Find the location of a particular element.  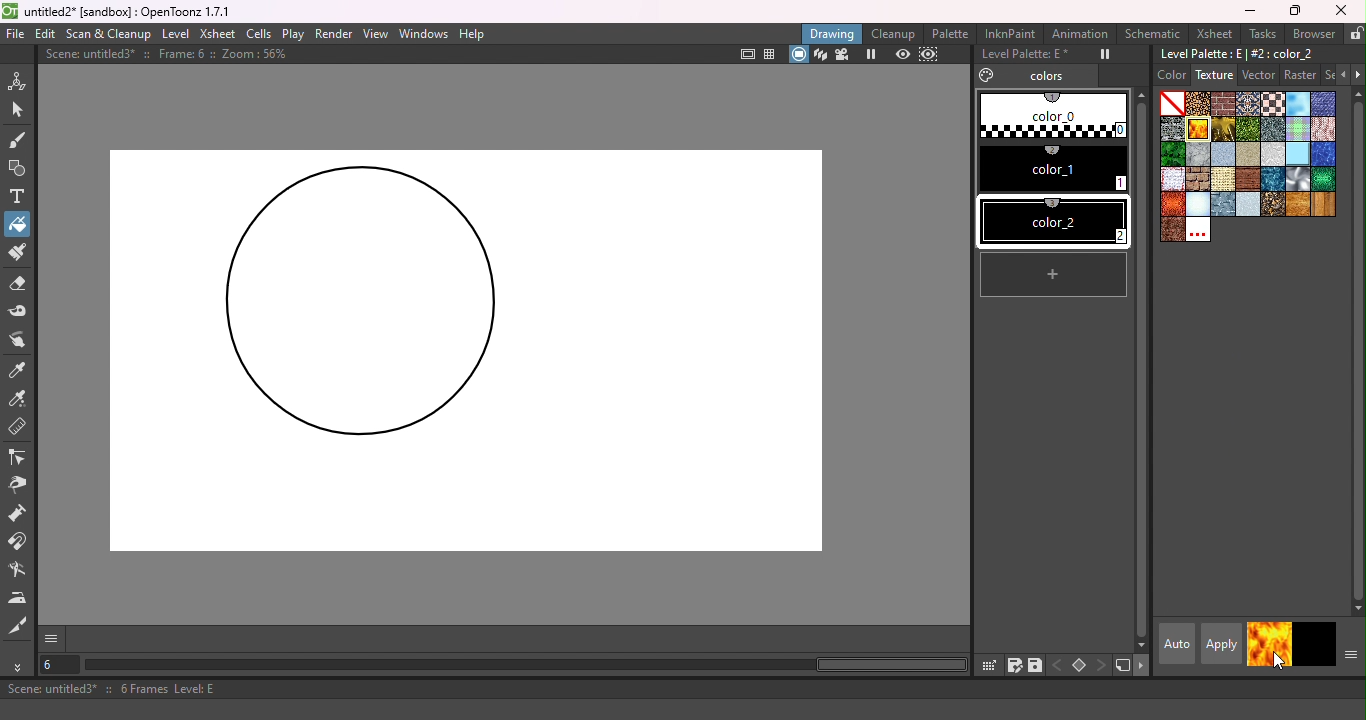

Scan & Clenaup is located at coordinates (110, 34).